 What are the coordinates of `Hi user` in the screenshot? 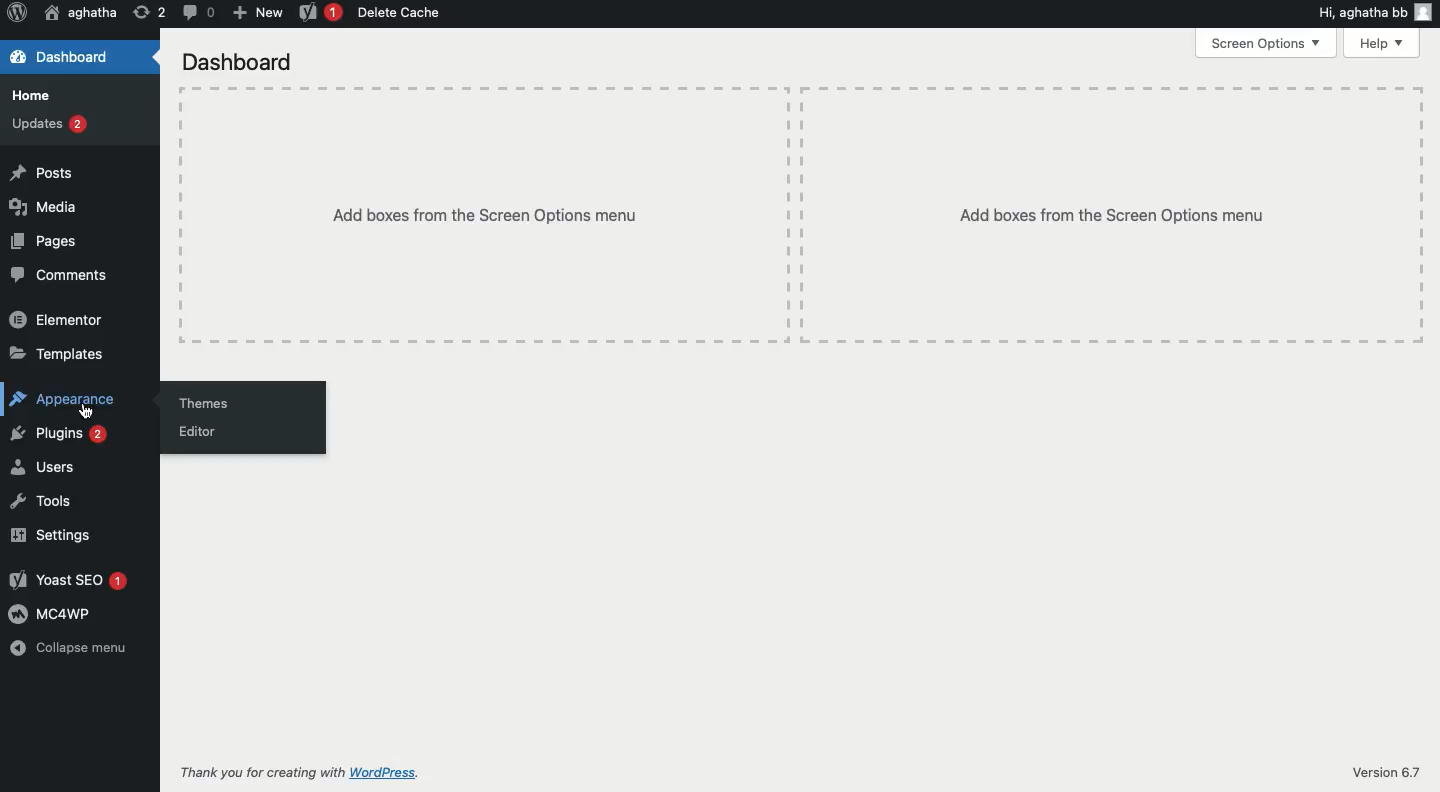 It's located at (1377, 11).